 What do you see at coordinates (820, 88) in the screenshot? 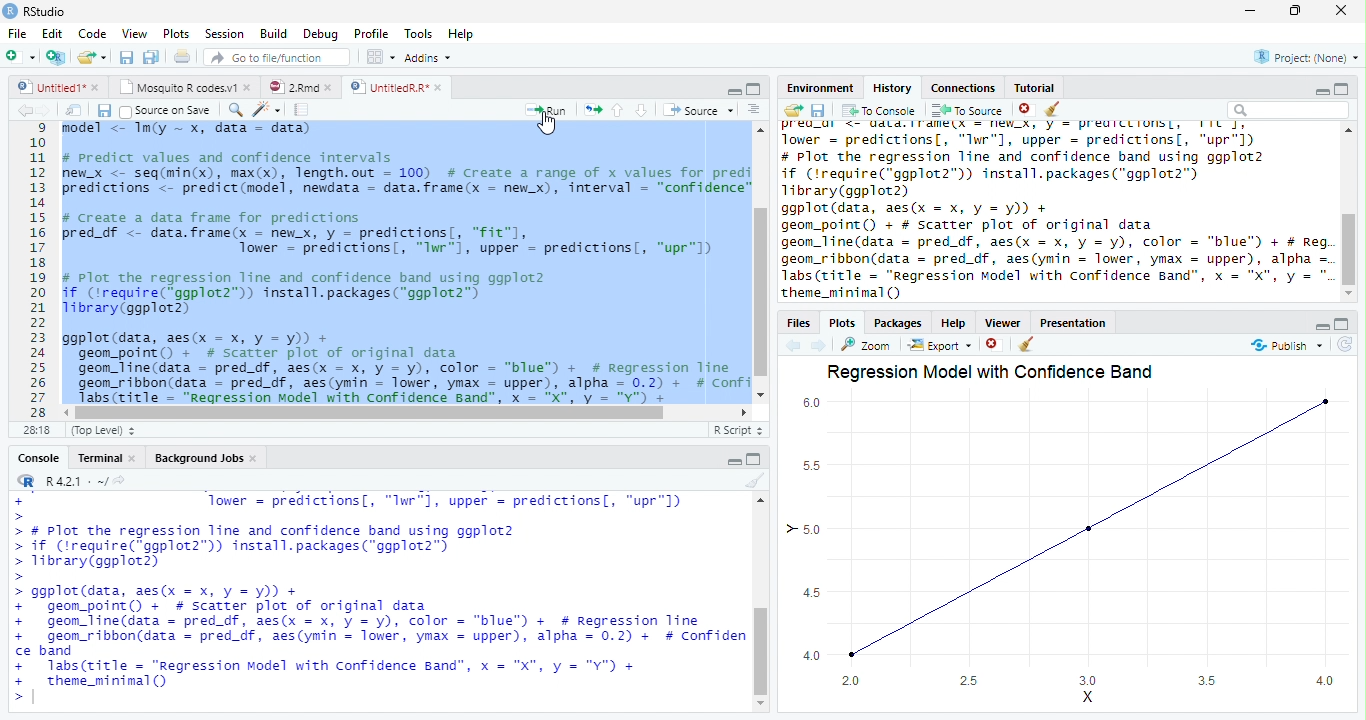
I see `Environment` at bounding box center [820, 88].